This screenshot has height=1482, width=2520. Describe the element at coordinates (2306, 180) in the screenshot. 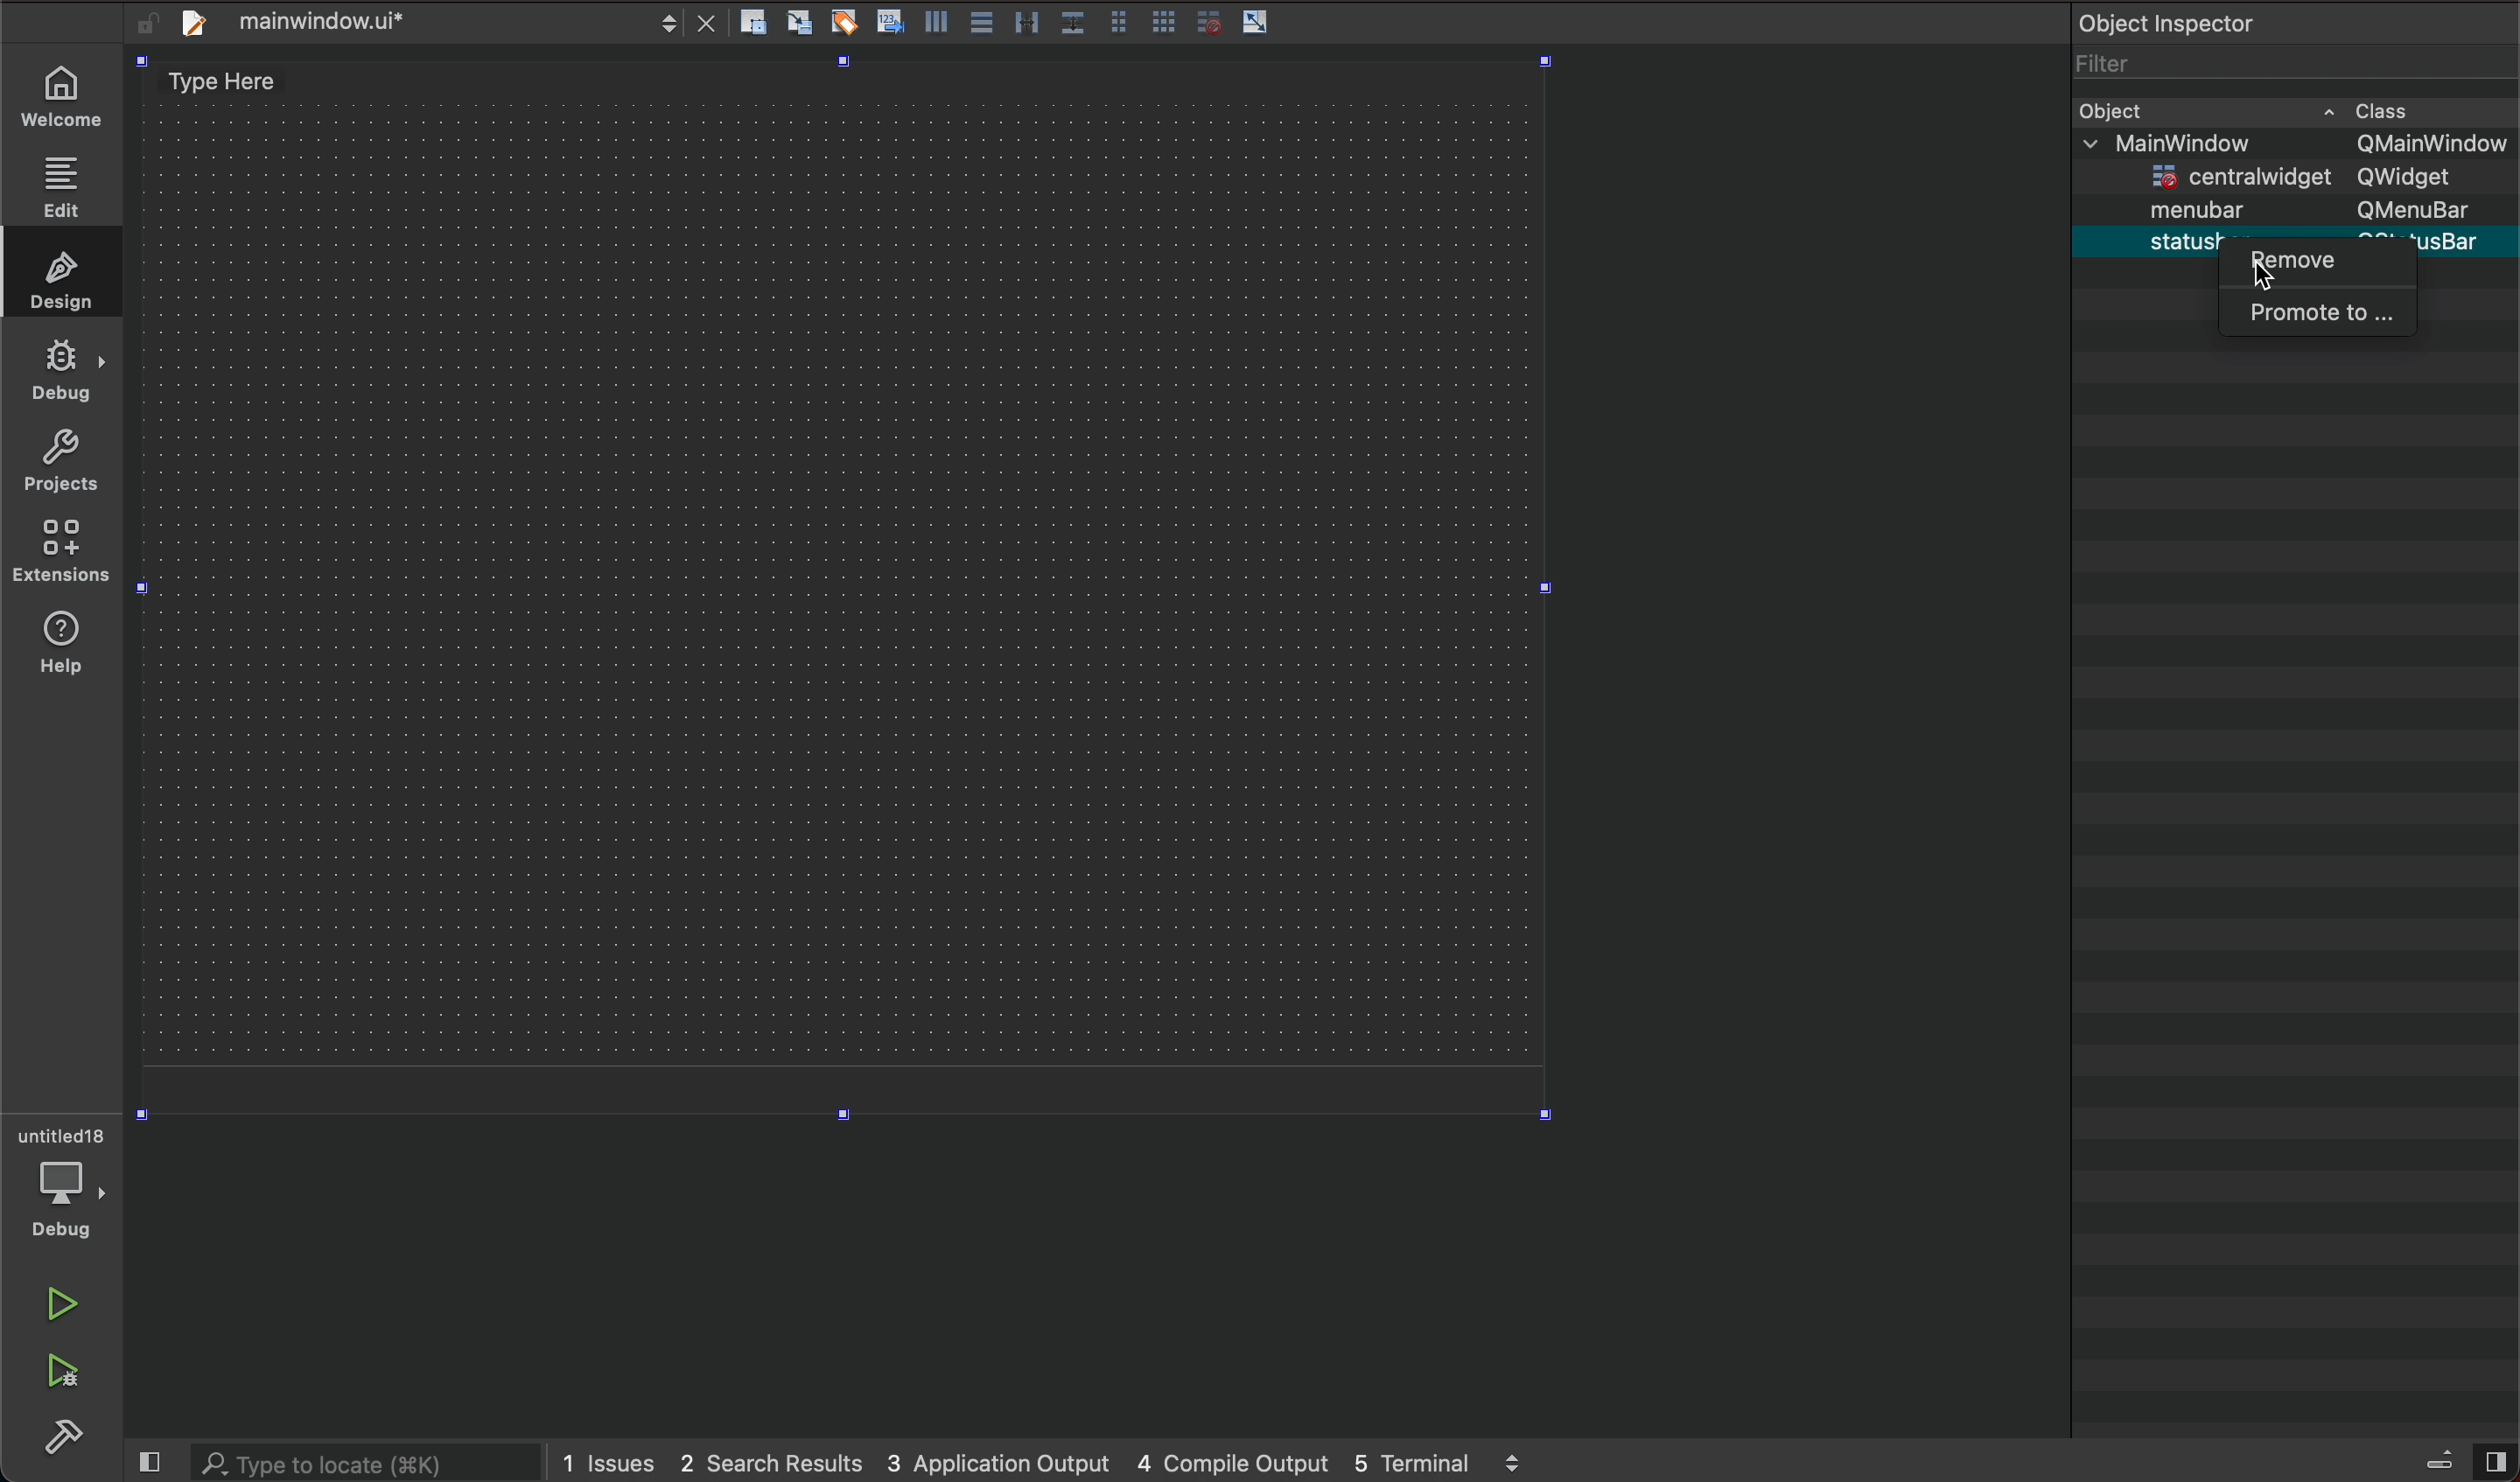

I see `centrawidget Qwidget` at that location.